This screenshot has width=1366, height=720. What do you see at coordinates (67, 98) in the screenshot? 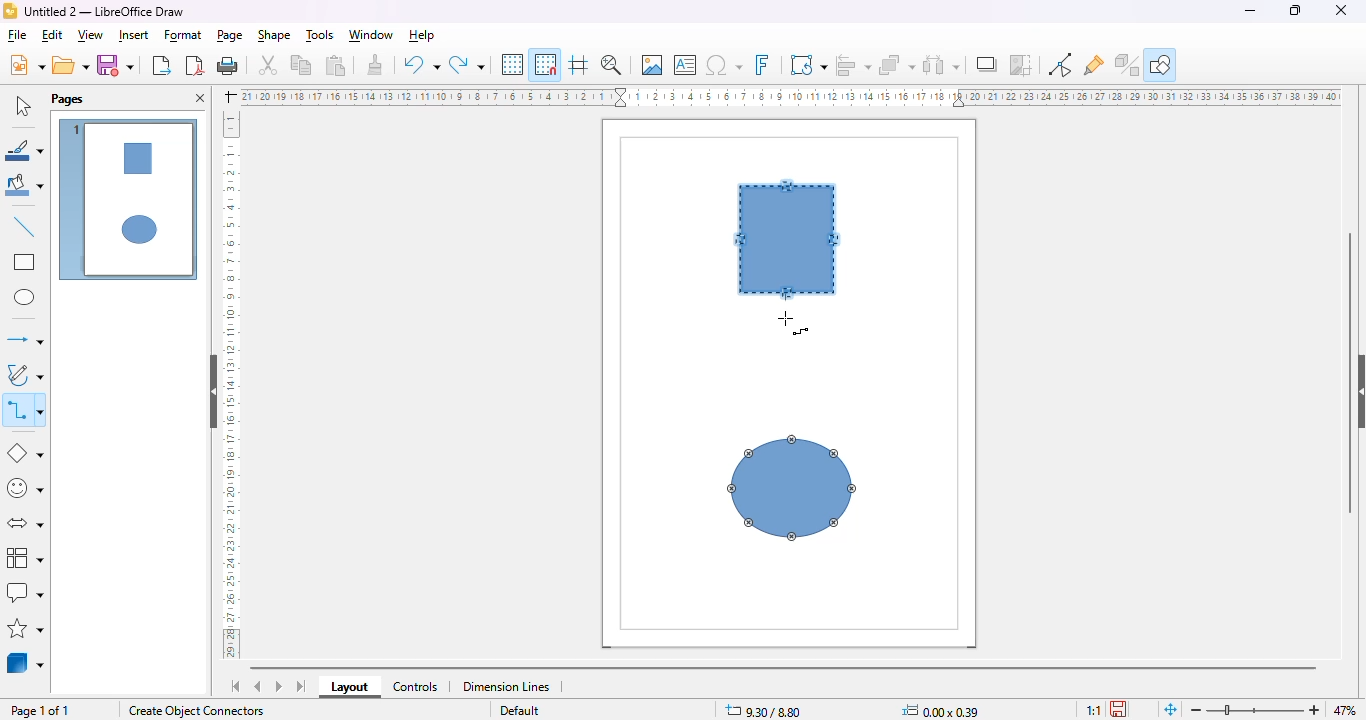
I see `pages` at bounding box center [67, 98].